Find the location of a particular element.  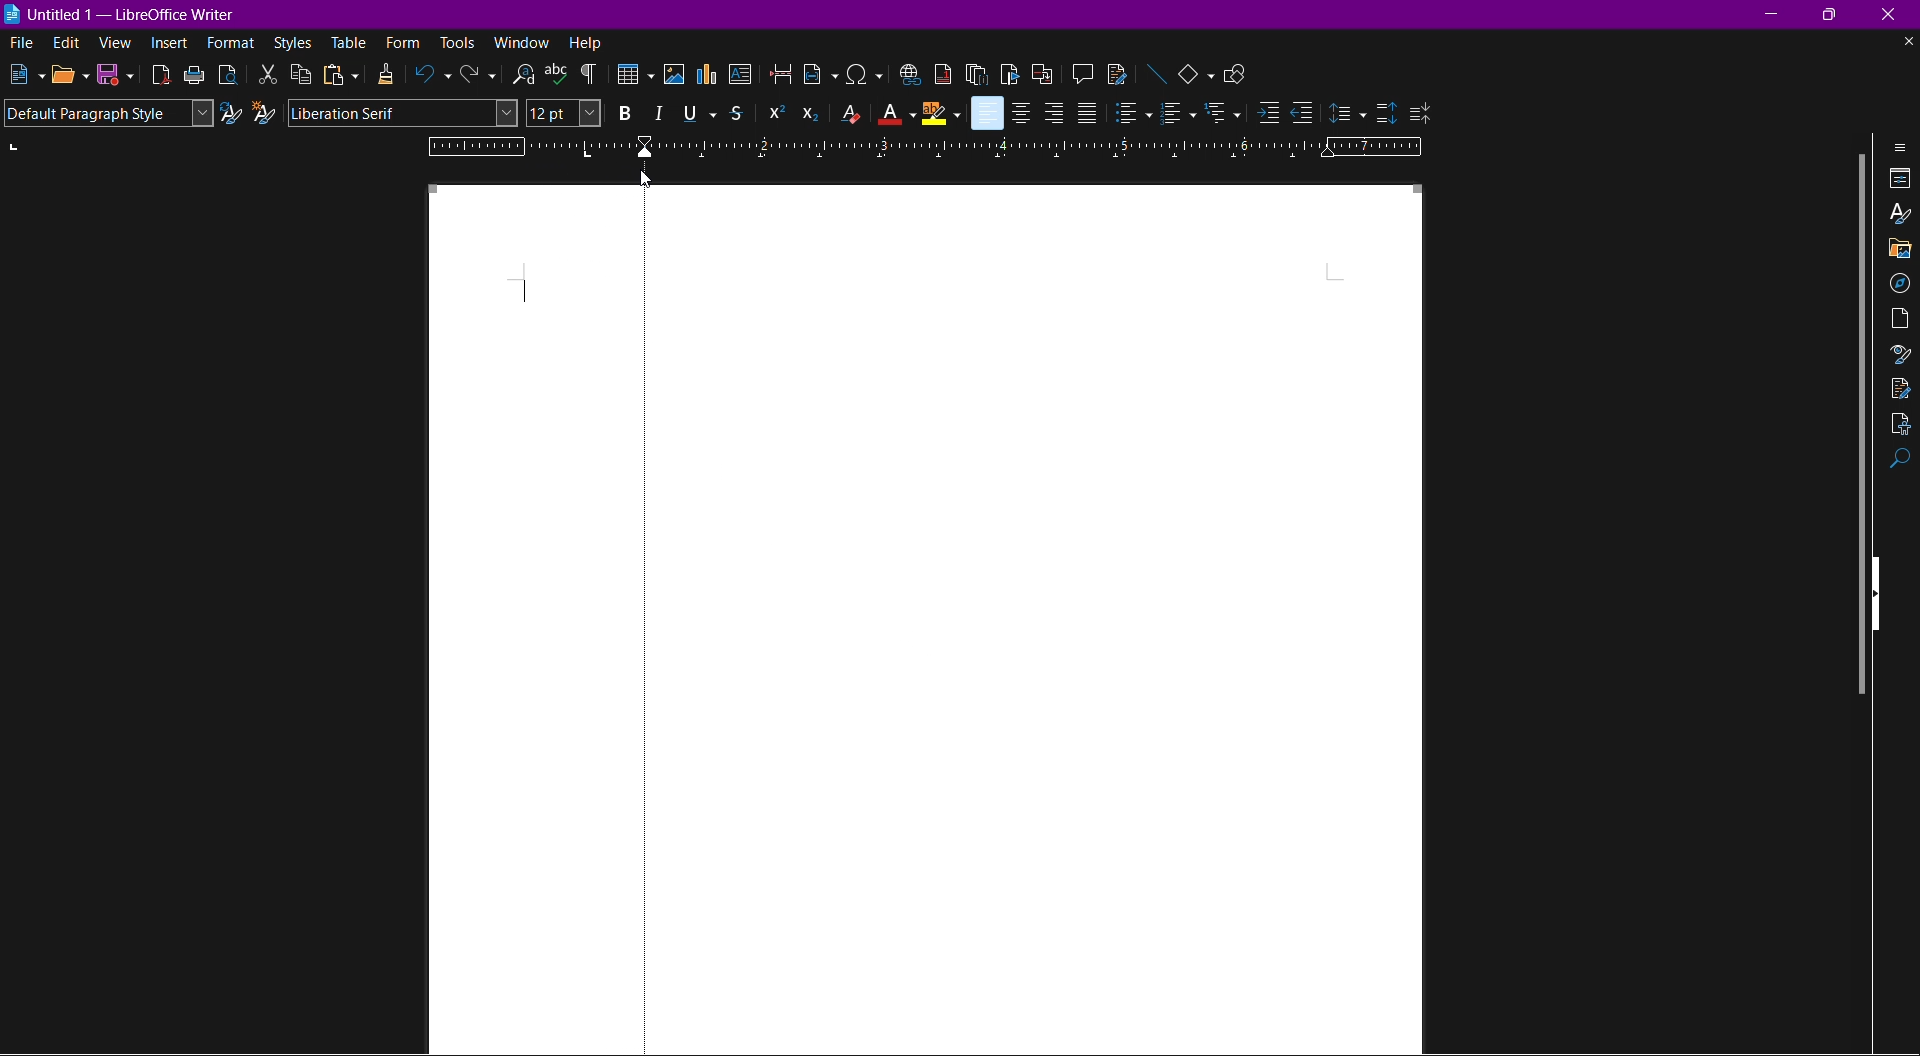

text cursor is located at coordinates (526, 292).